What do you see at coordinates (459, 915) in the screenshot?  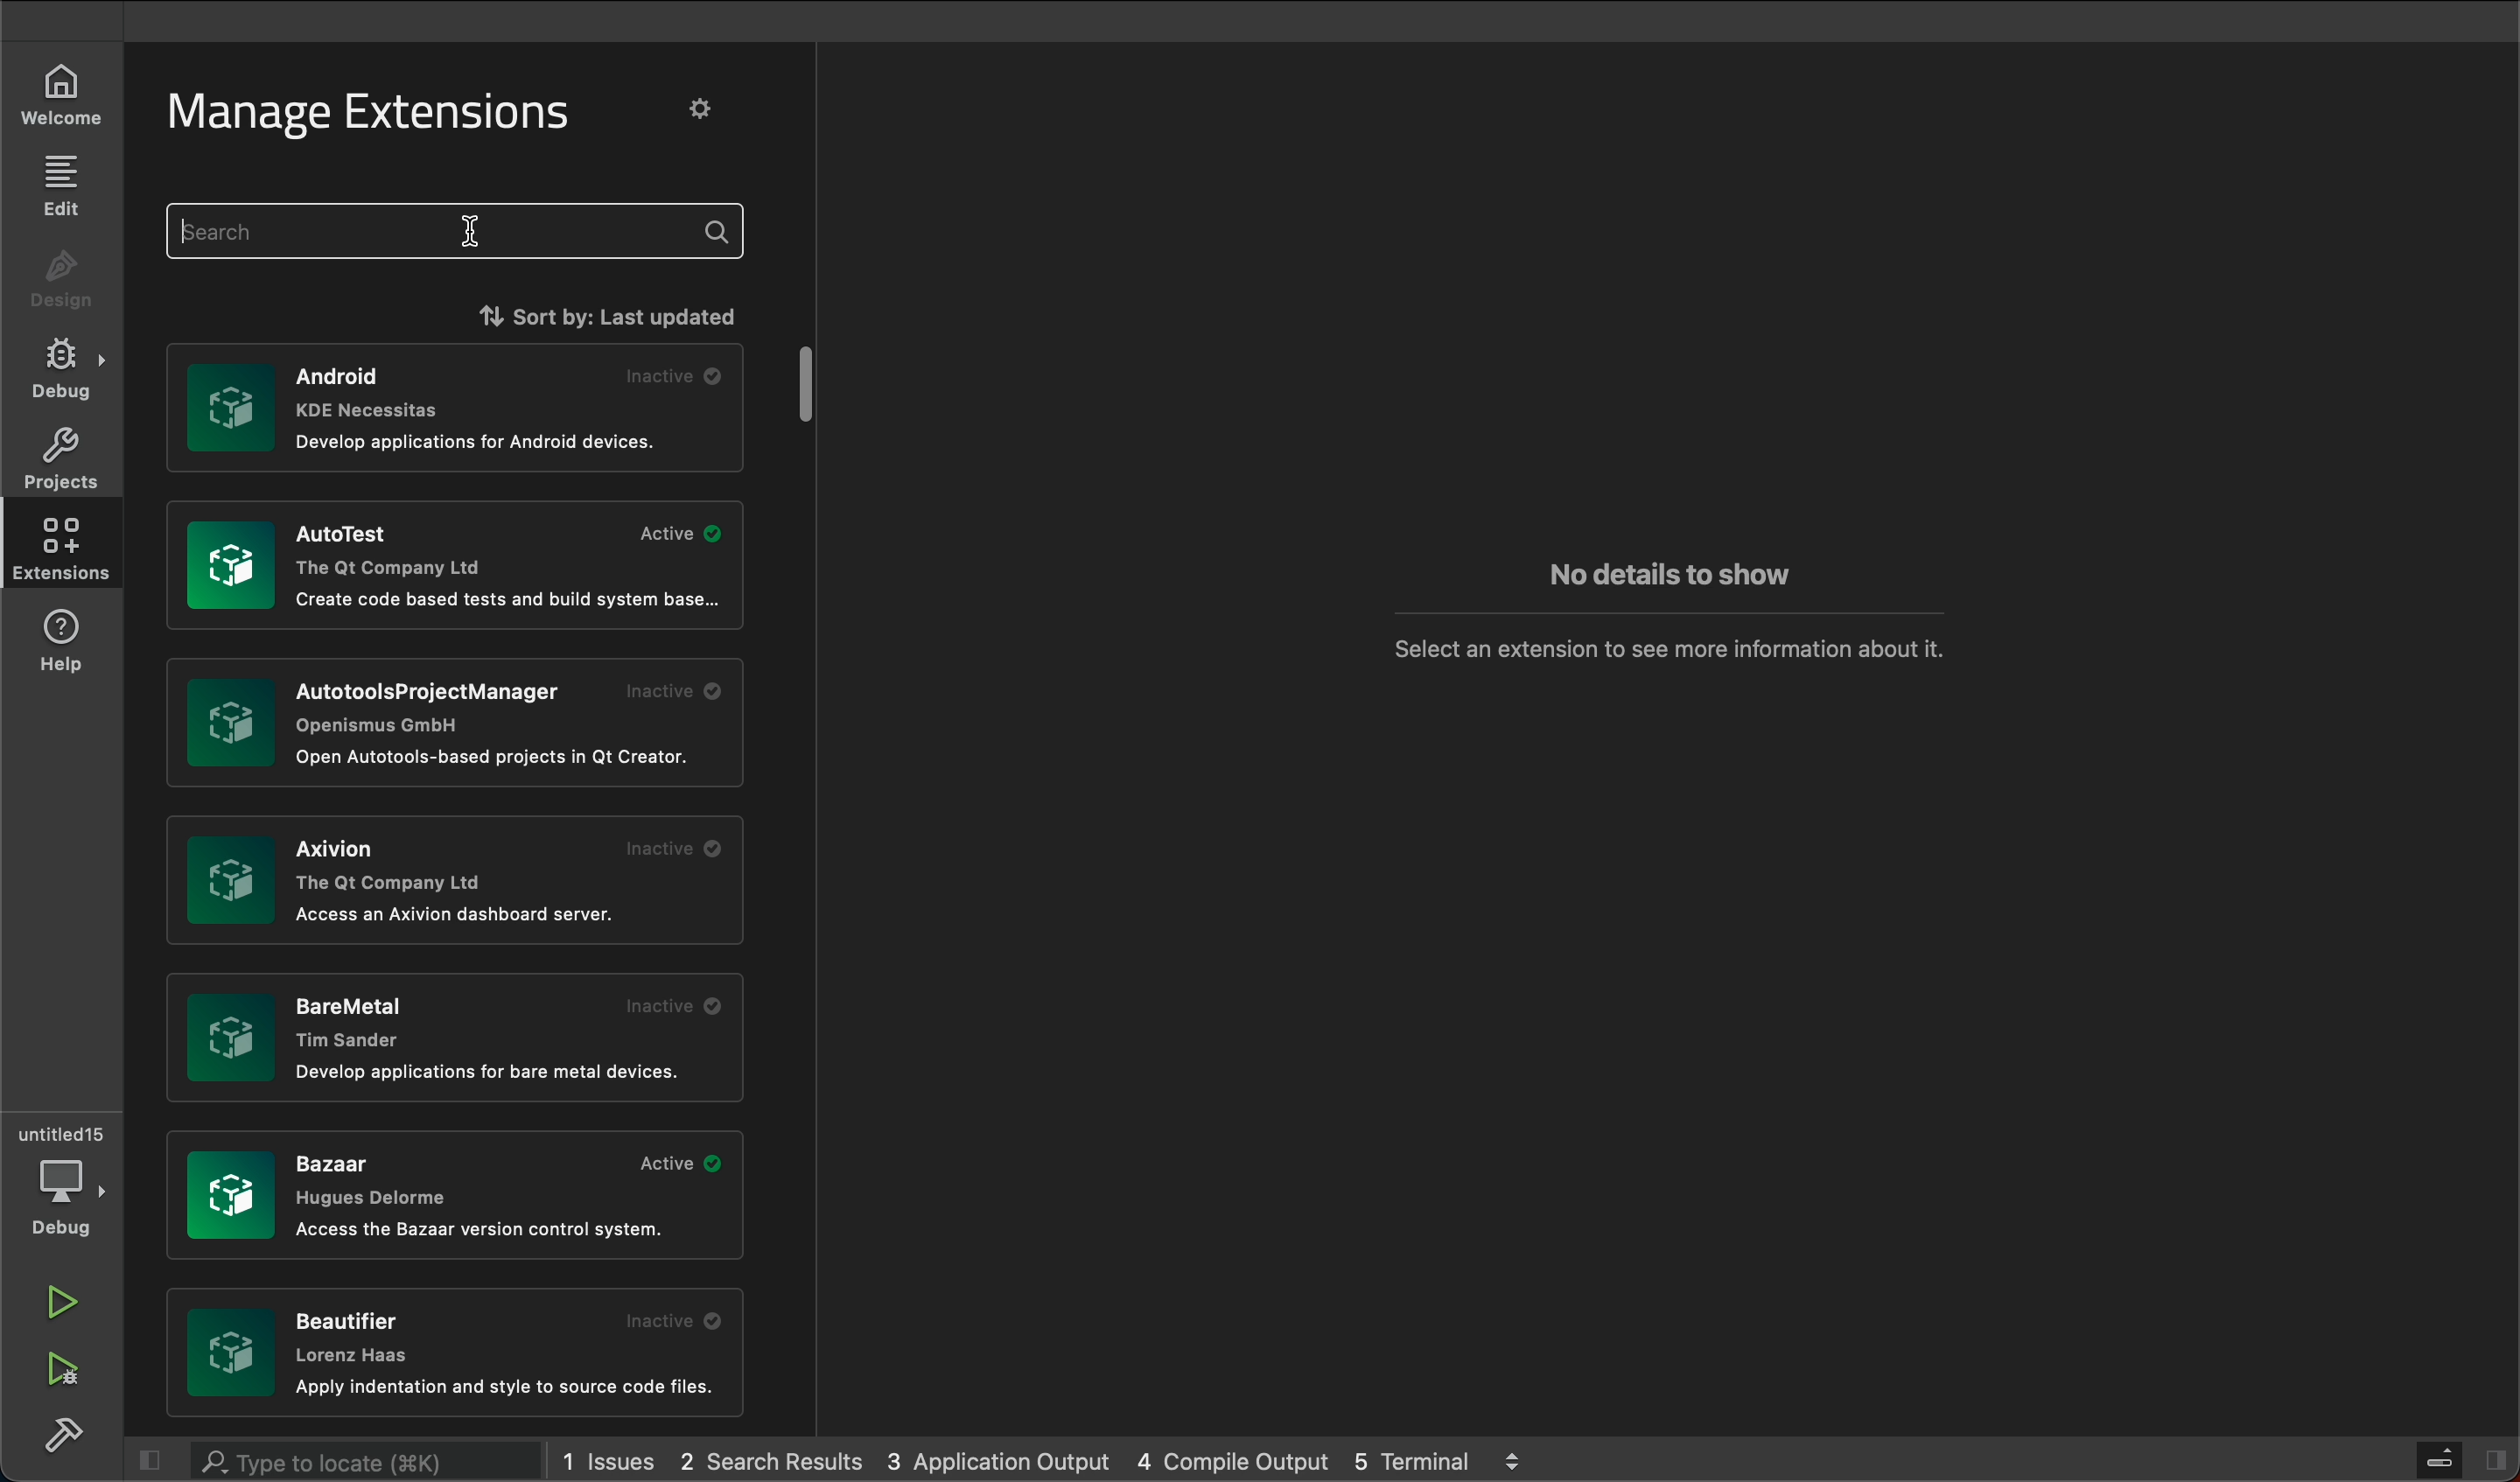 I see `extension text` at bounding box center [459, 915].